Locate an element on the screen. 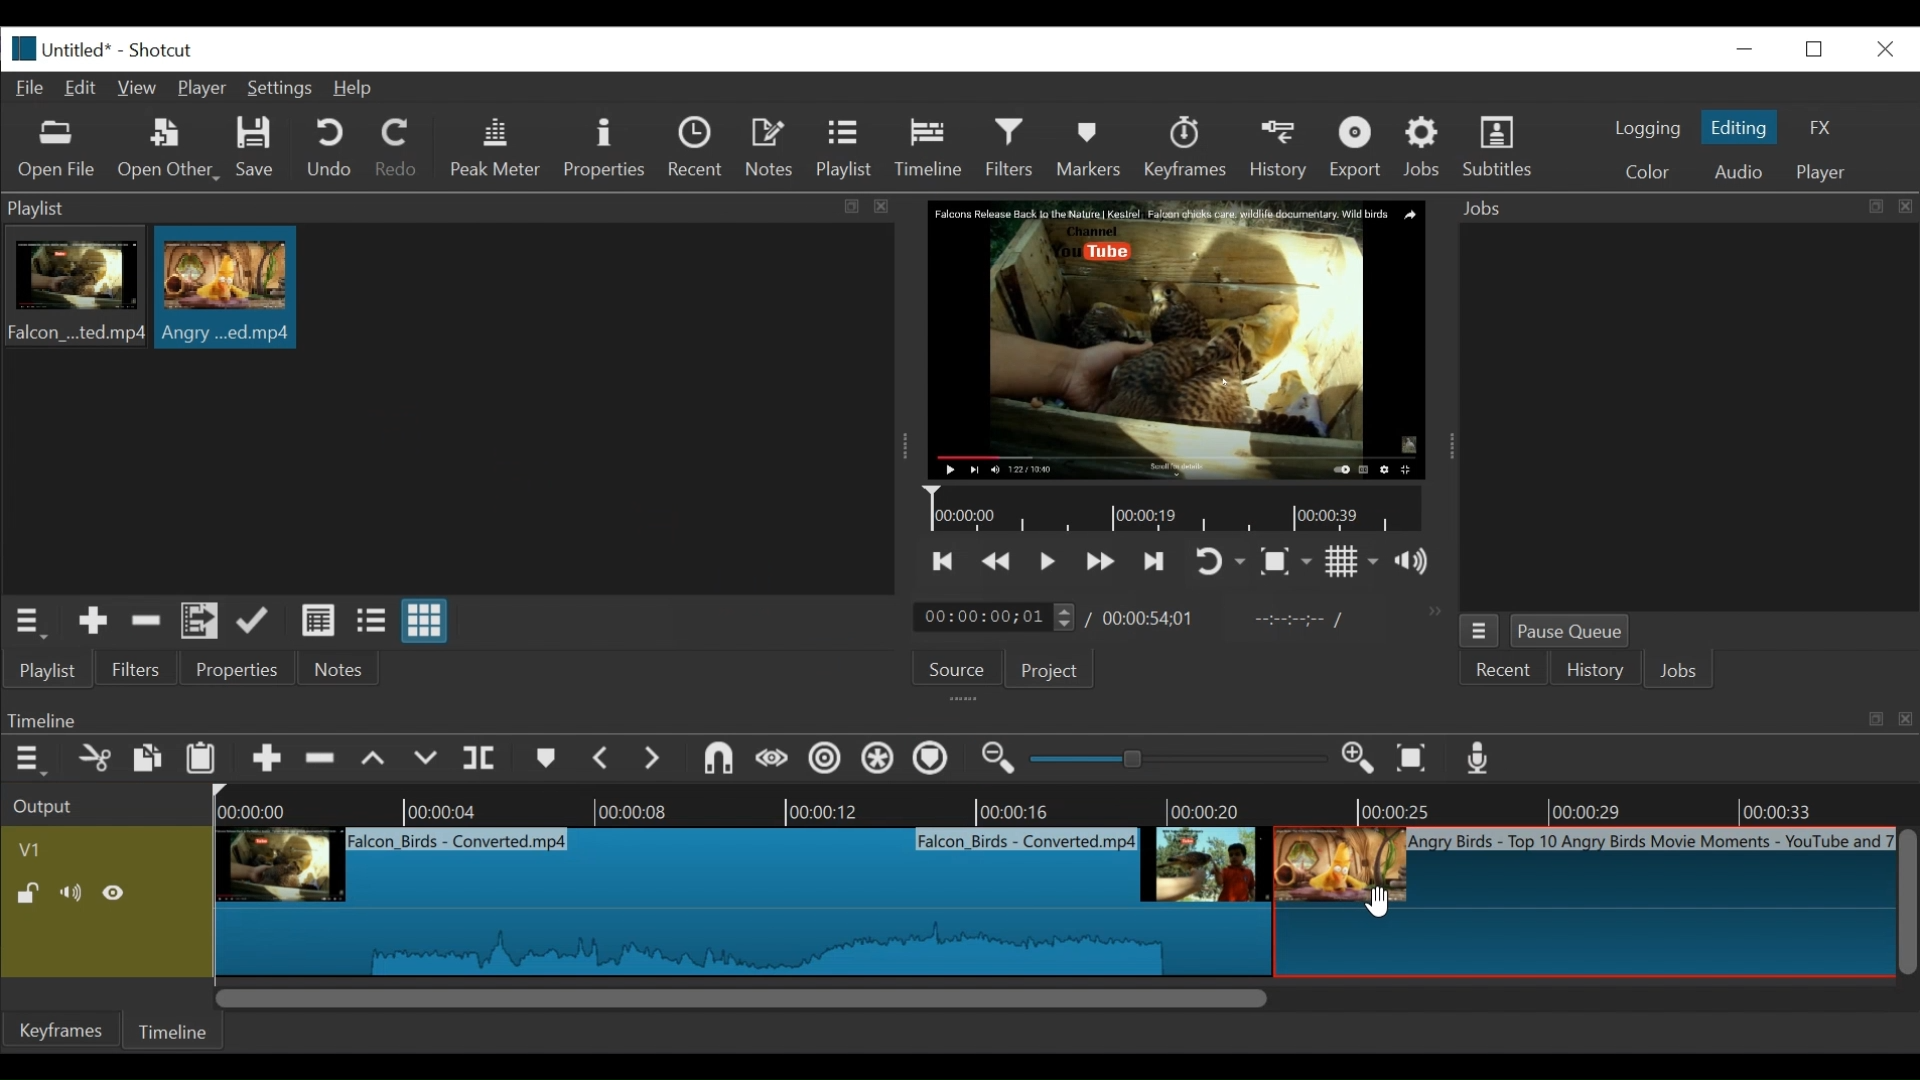 This screenshot has width=1920, height=1080. Source is located at coordinates (949, 673).